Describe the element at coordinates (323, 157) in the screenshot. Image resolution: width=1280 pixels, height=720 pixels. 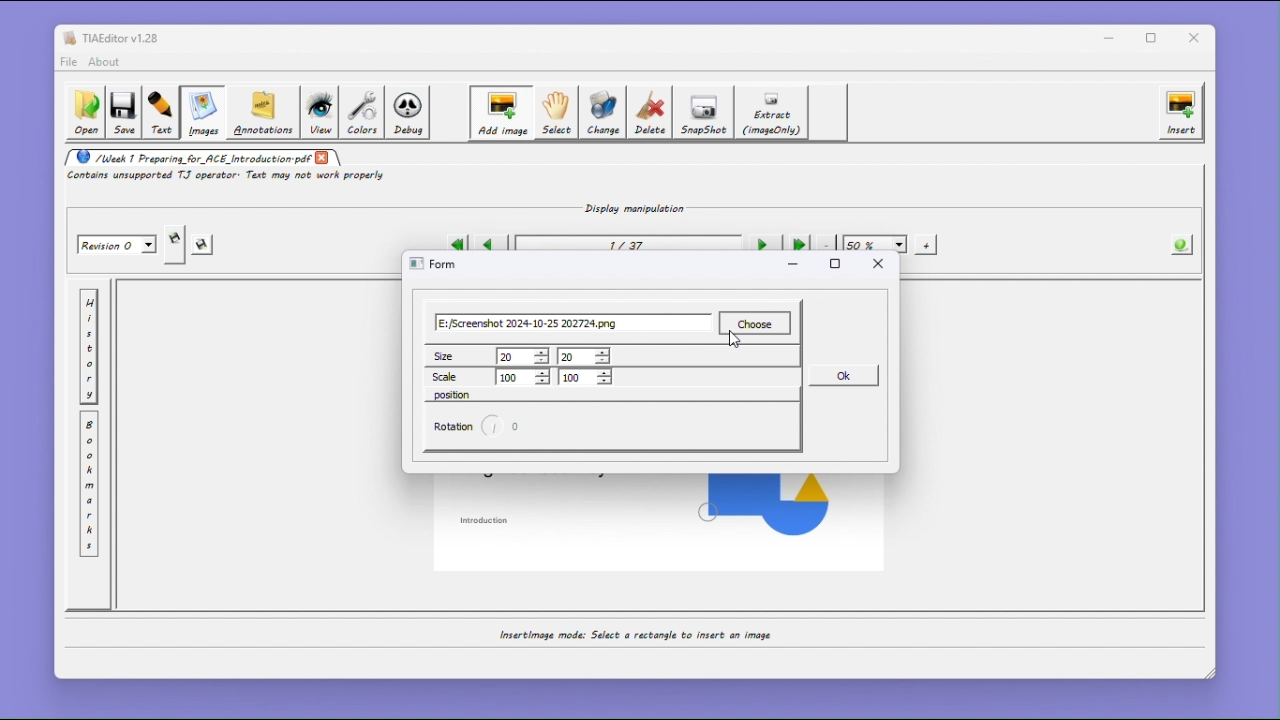
I see `close` at that location.